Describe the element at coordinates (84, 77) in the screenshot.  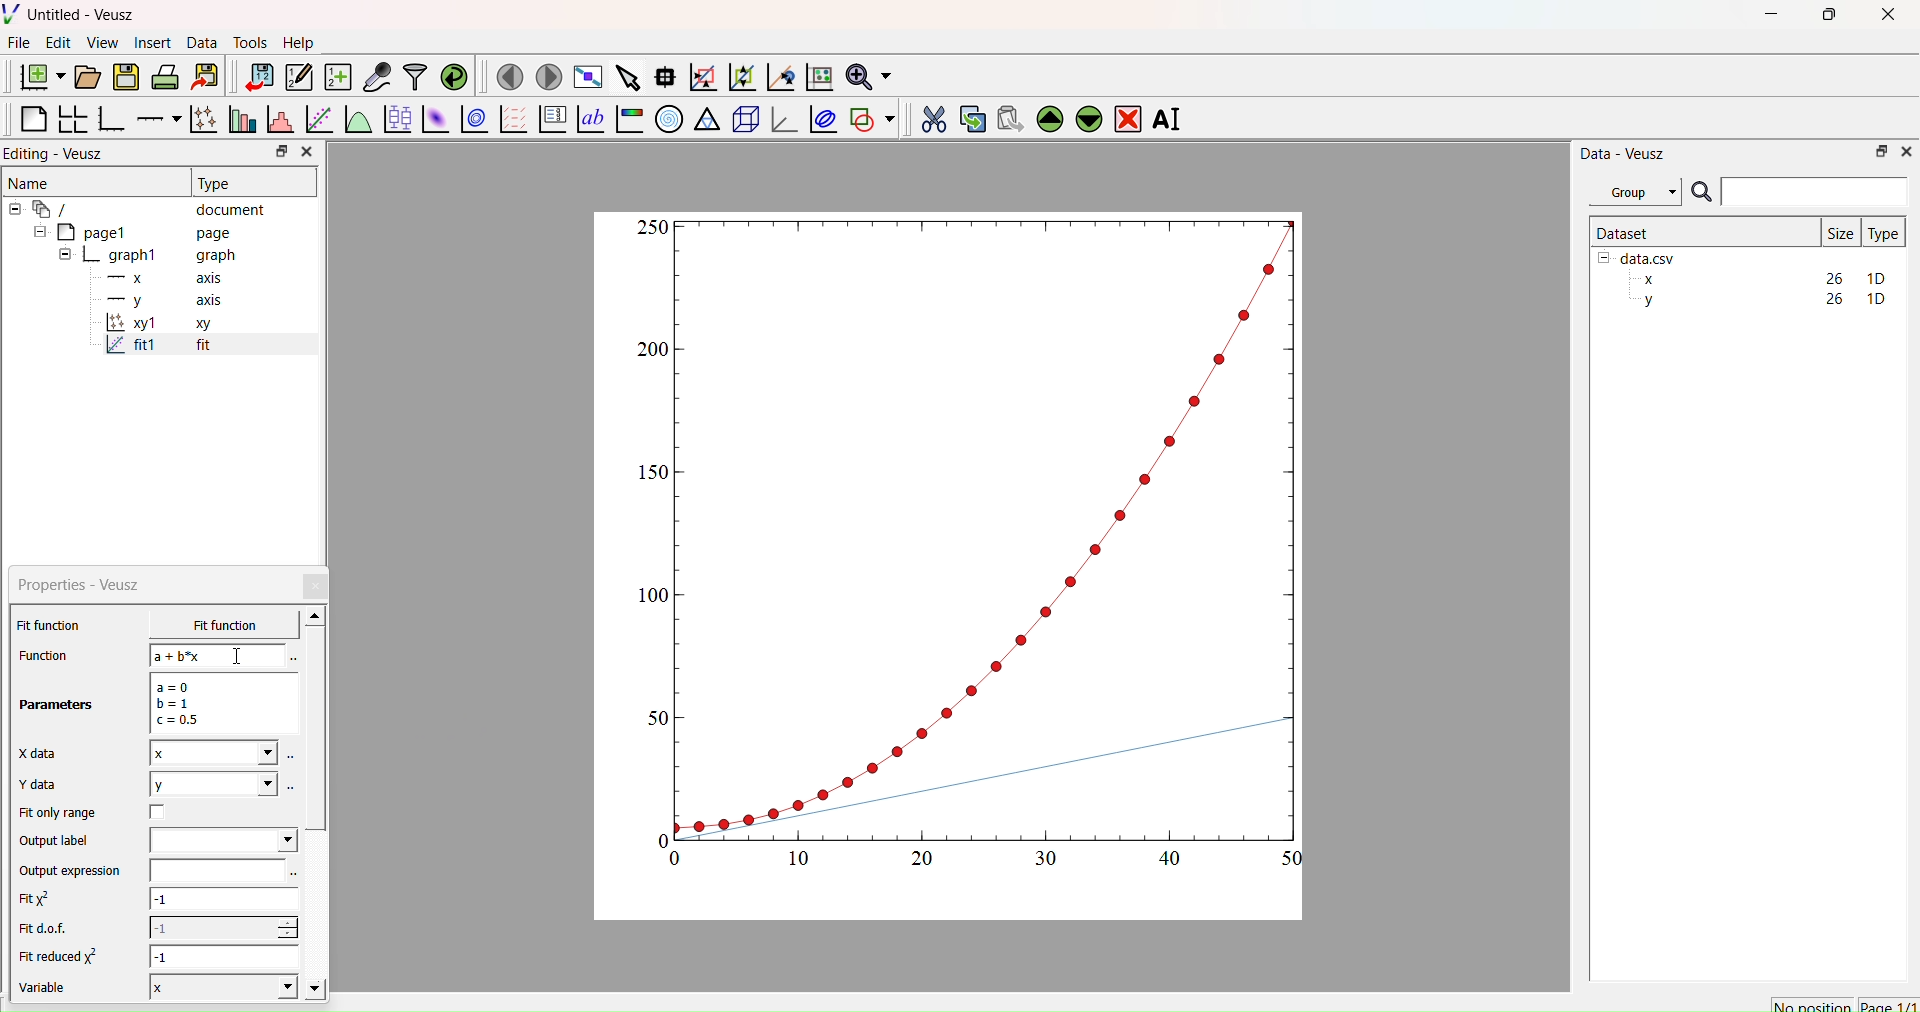
I see `Open` at that location.